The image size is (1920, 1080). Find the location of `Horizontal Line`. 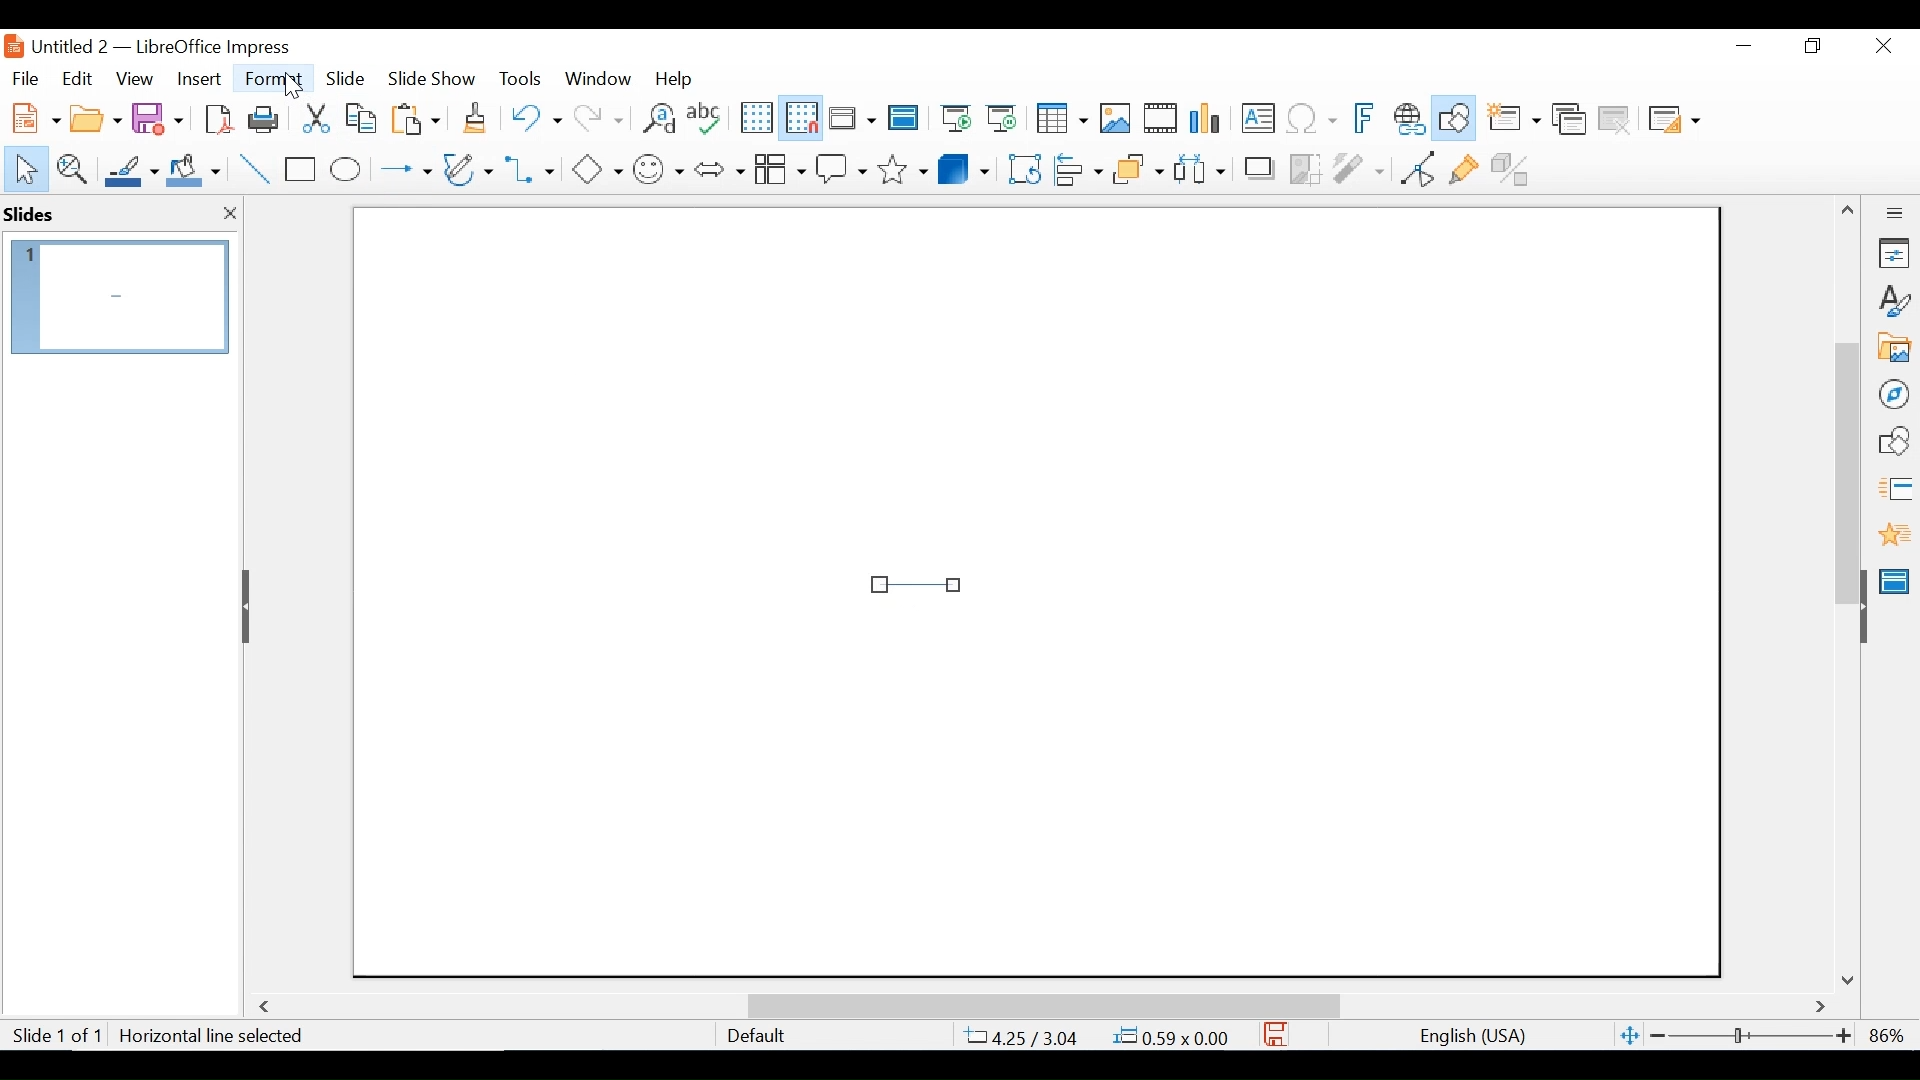

Horizontal Line is located at coordinates (916, 584).